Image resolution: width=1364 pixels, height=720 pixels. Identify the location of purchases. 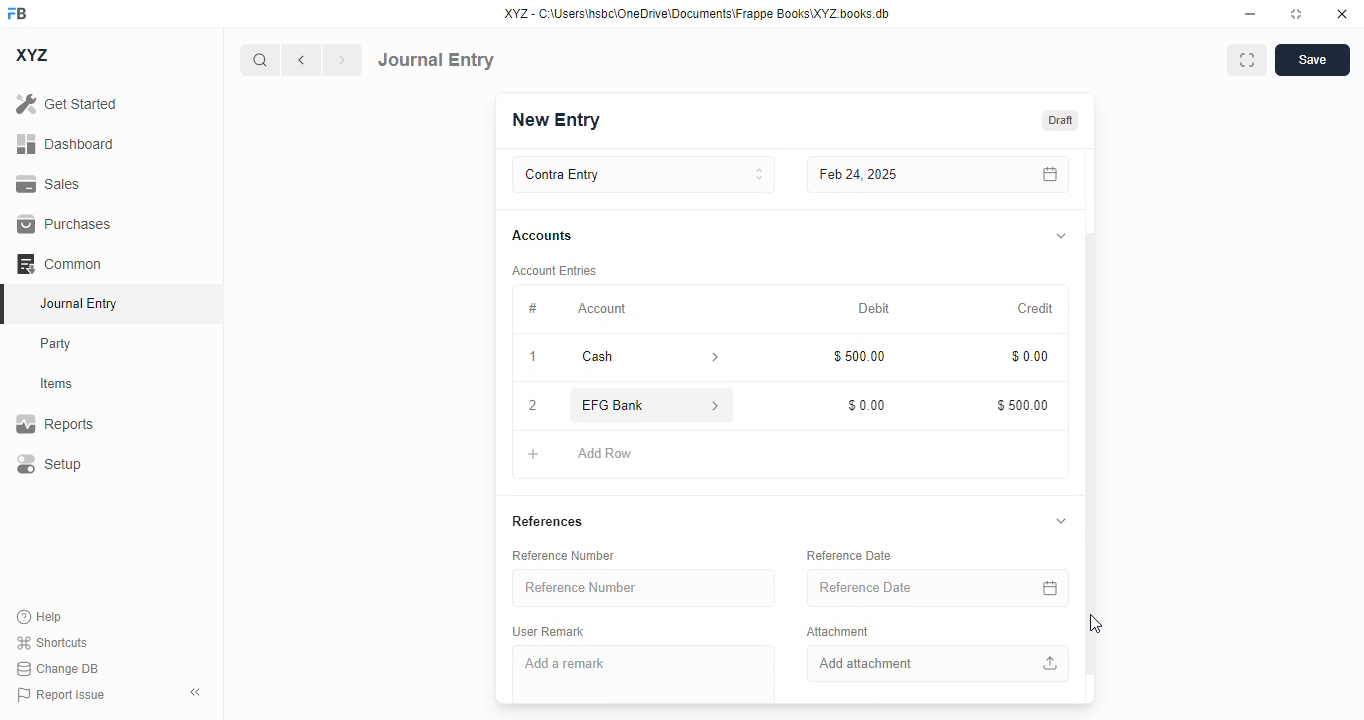
(66, 224).